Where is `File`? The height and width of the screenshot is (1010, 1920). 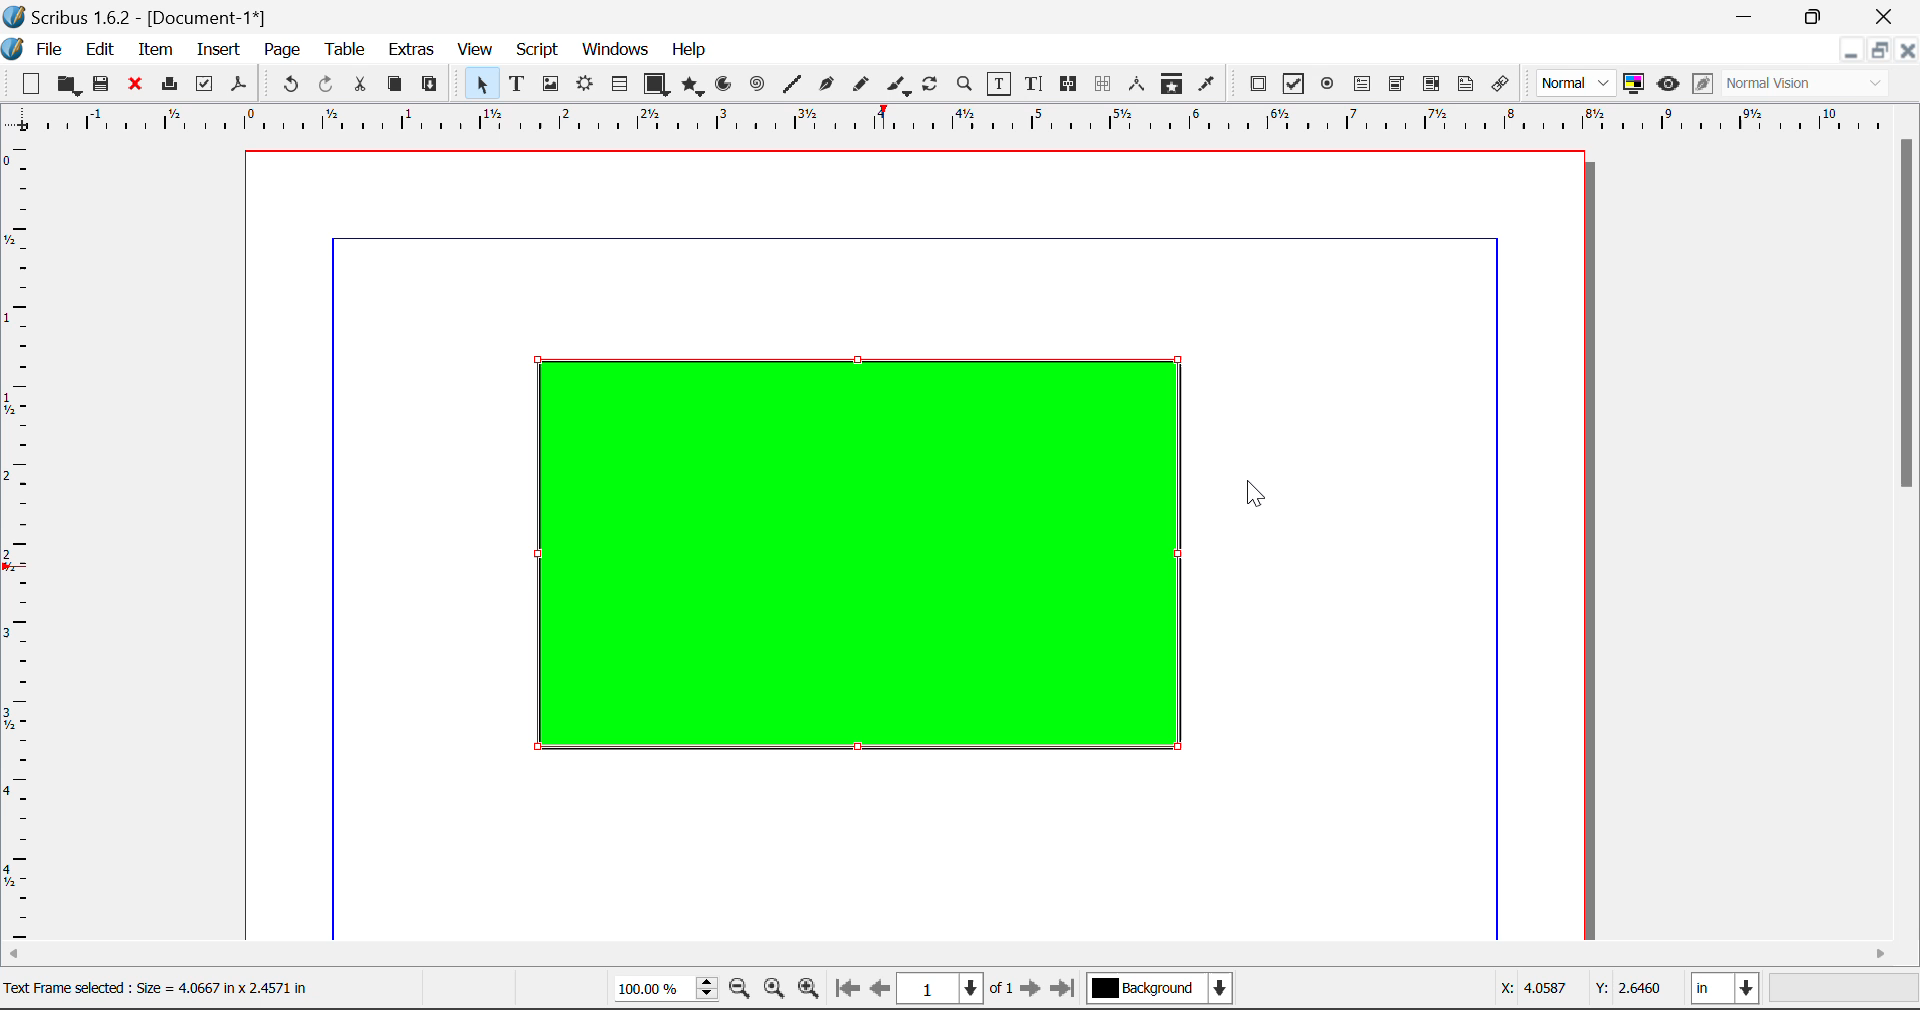
File is located at coordinates (36, 47).